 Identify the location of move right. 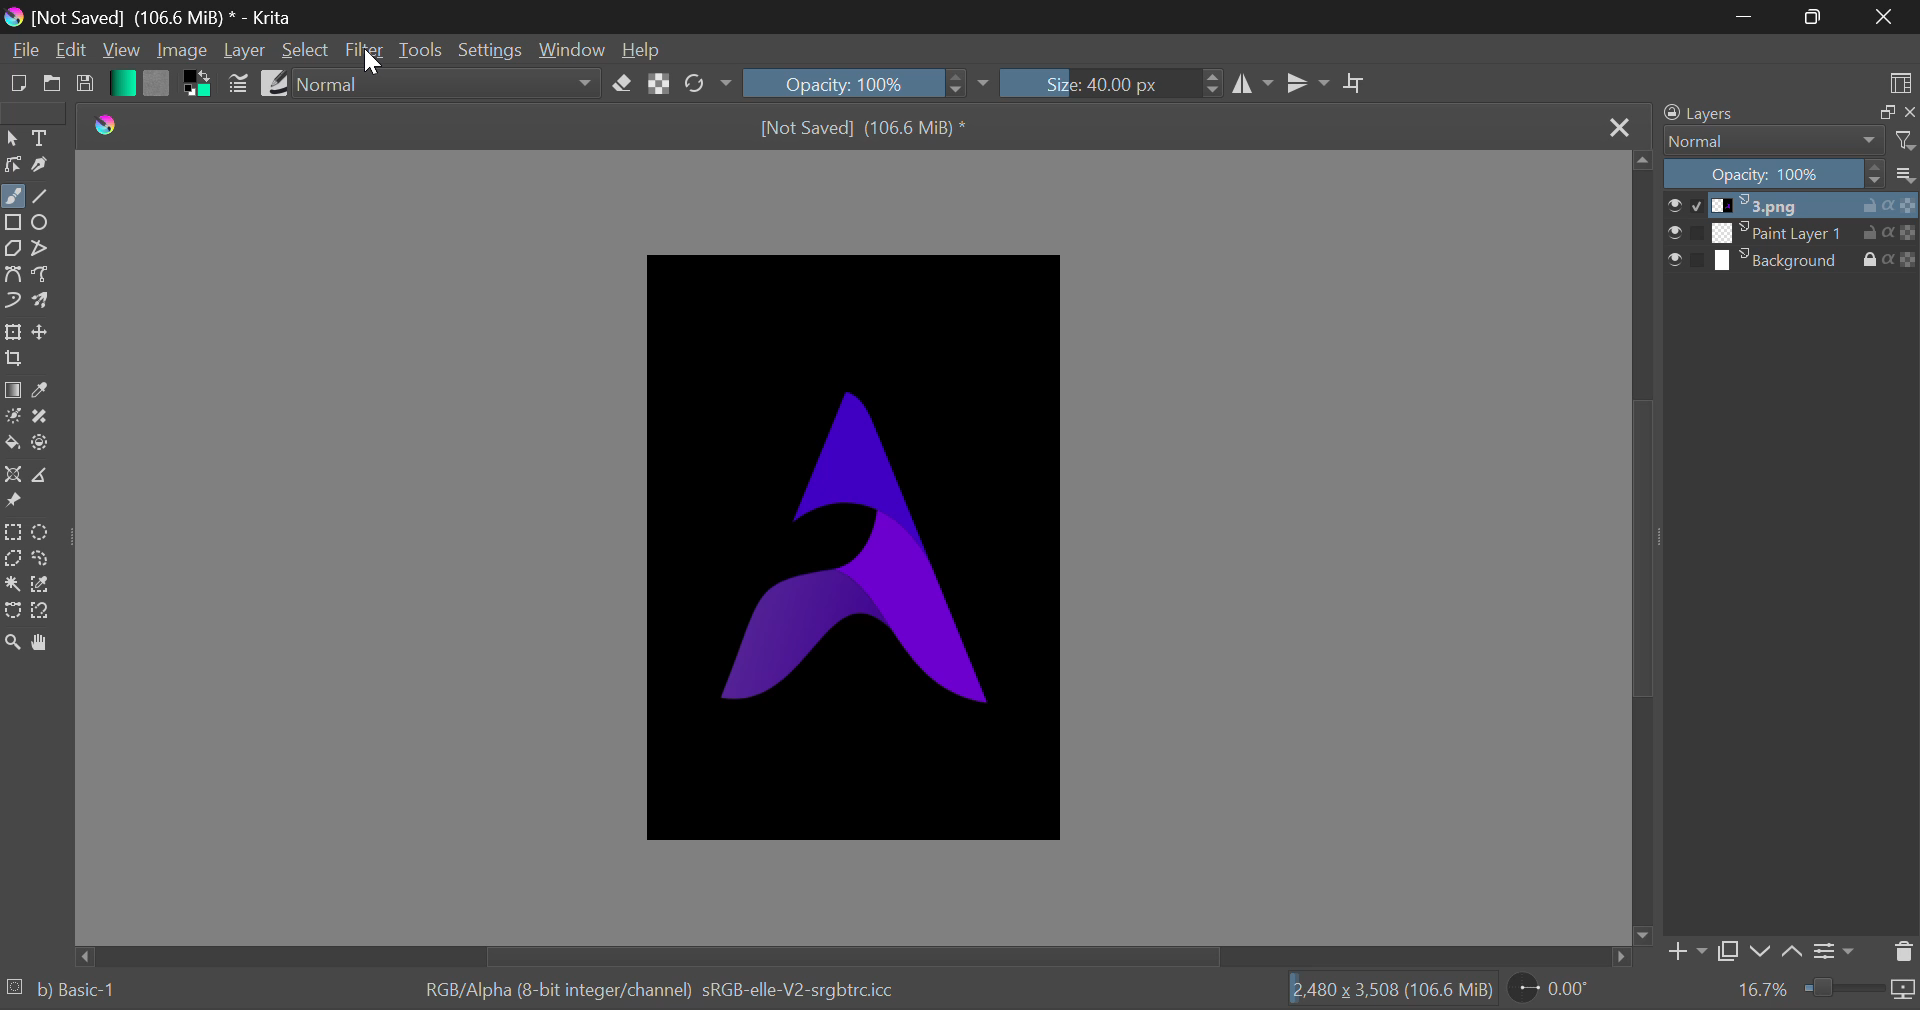
(1626, 958).